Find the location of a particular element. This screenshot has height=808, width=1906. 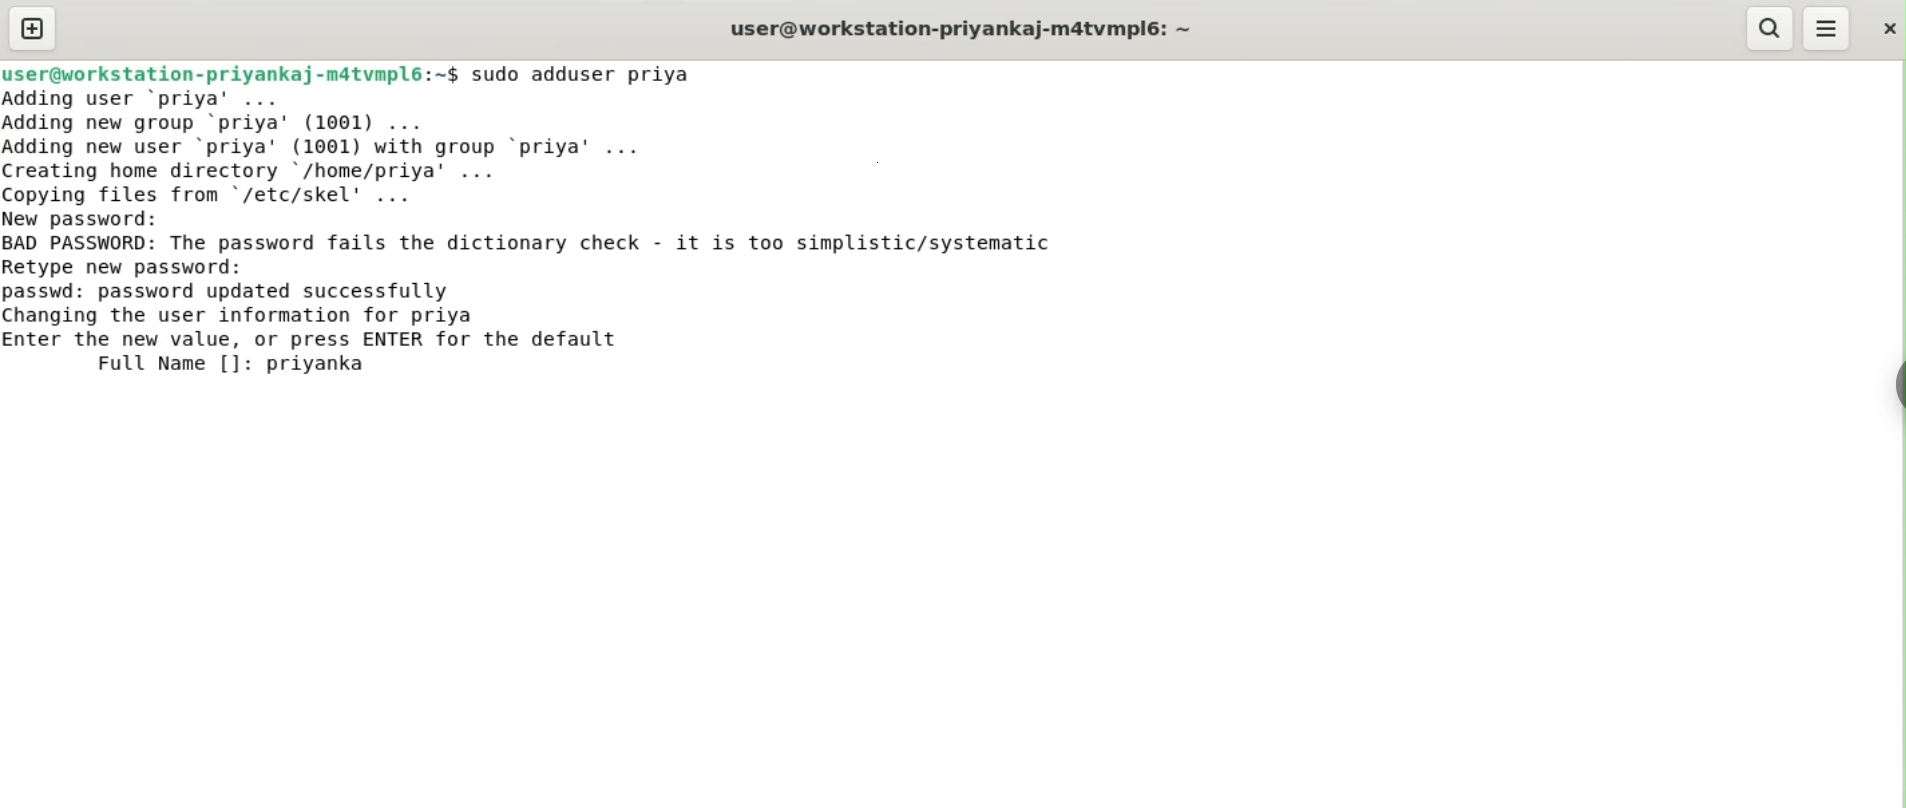

search is located at coordinates (1771, 29).